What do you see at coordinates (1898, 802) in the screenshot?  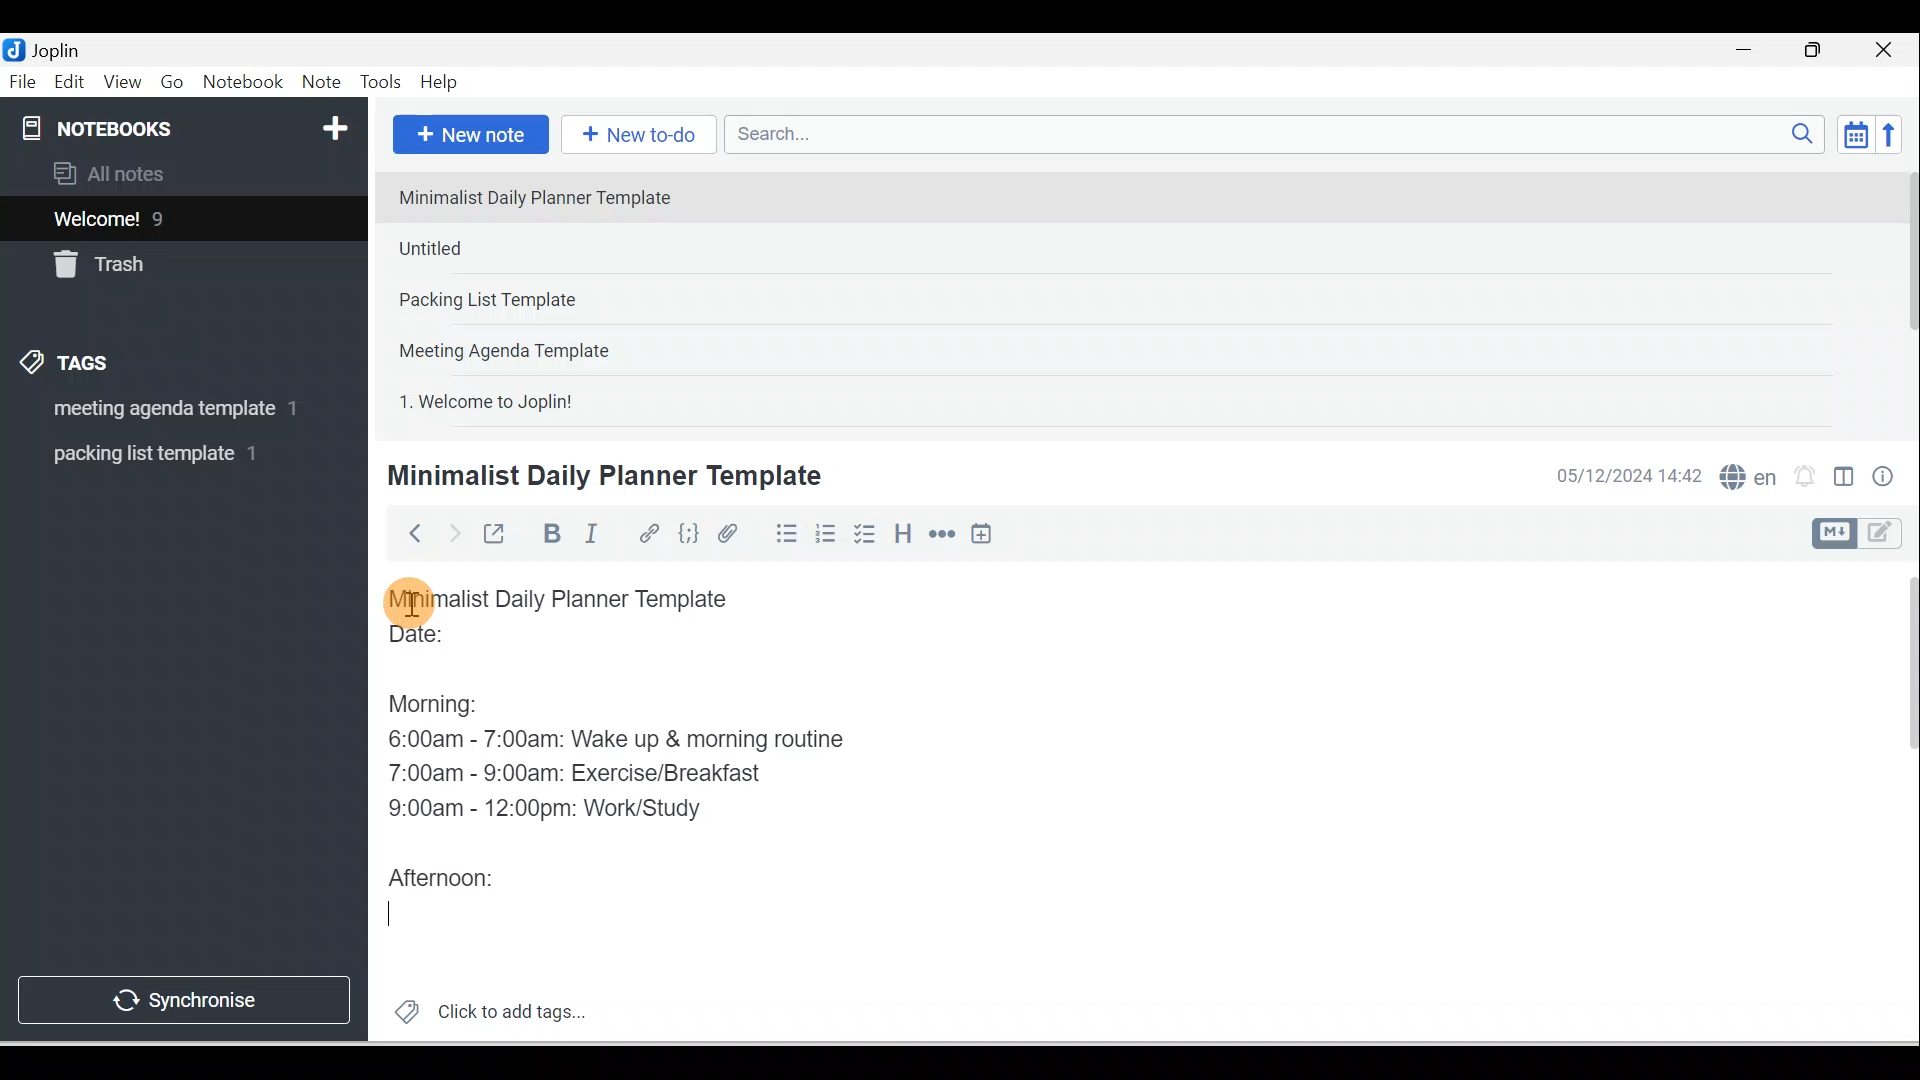 I see `Scroll bar` at bounding box center [1898, 802].